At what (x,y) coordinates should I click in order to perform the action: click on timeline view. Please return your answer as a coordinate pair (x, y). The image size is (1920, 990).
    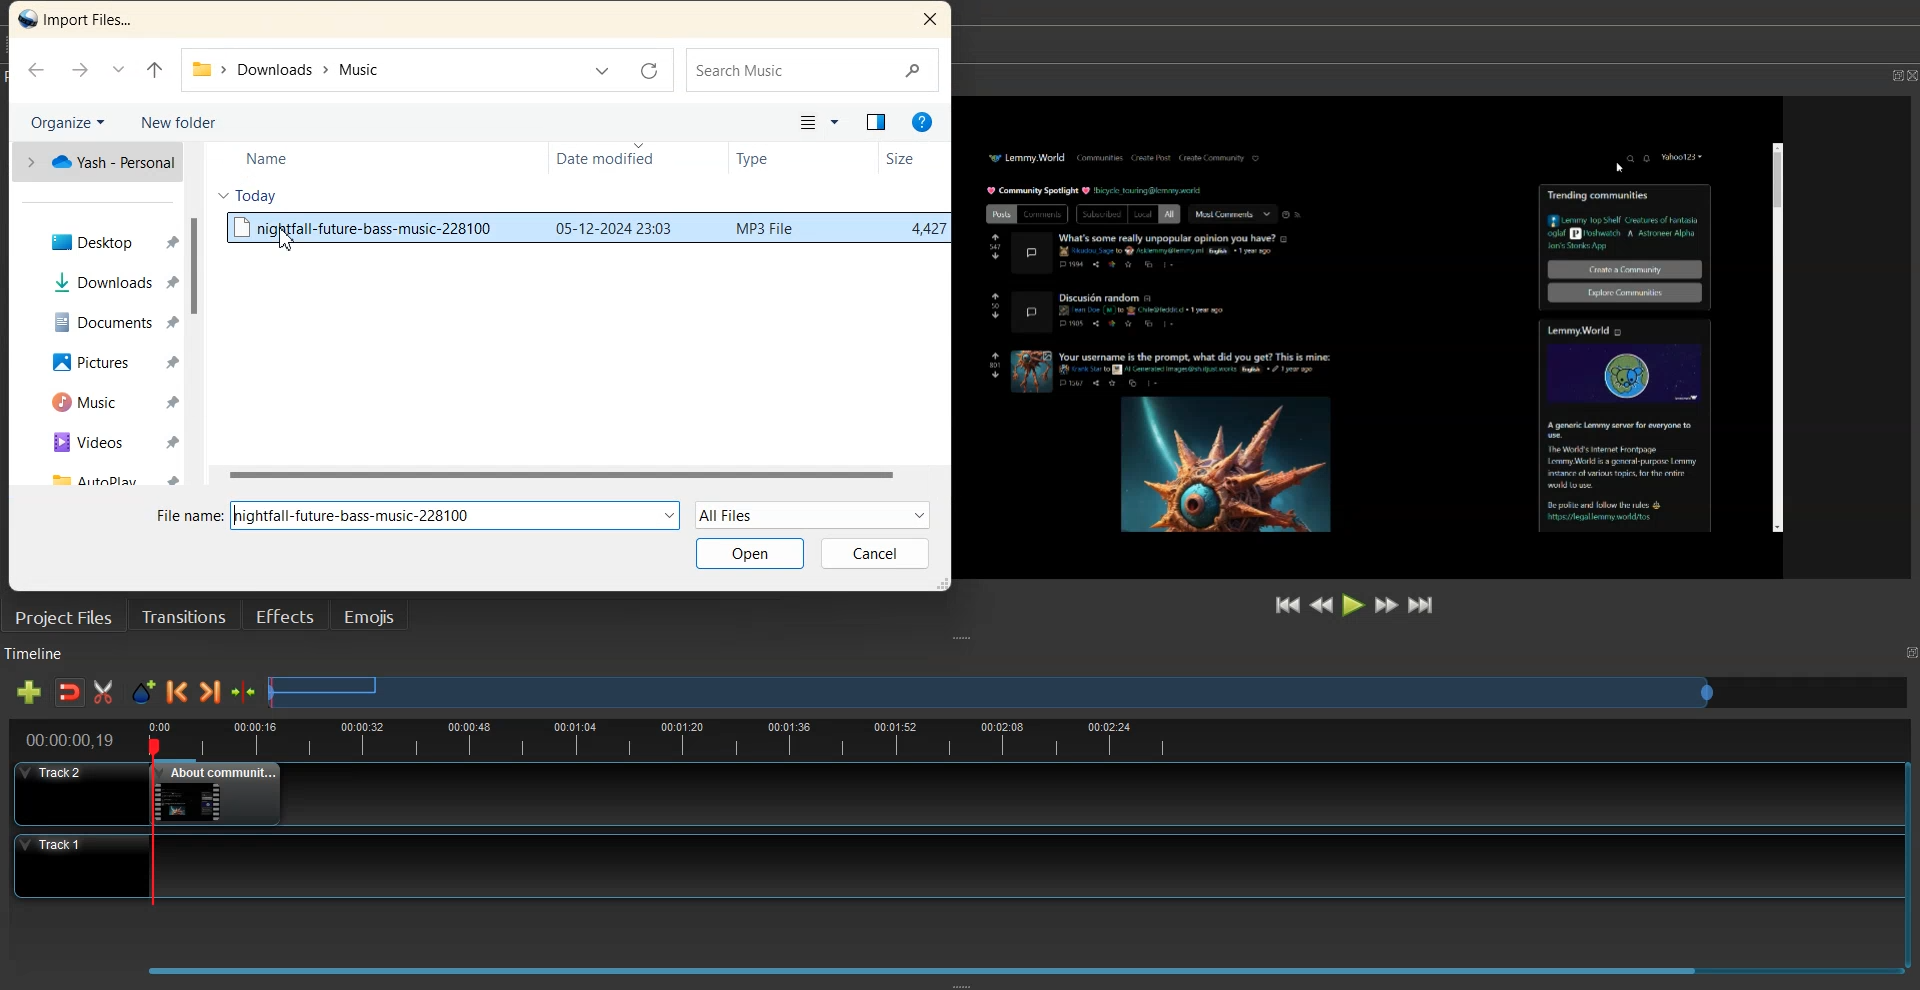
    Looking at the image, I should click on (1037, 741).